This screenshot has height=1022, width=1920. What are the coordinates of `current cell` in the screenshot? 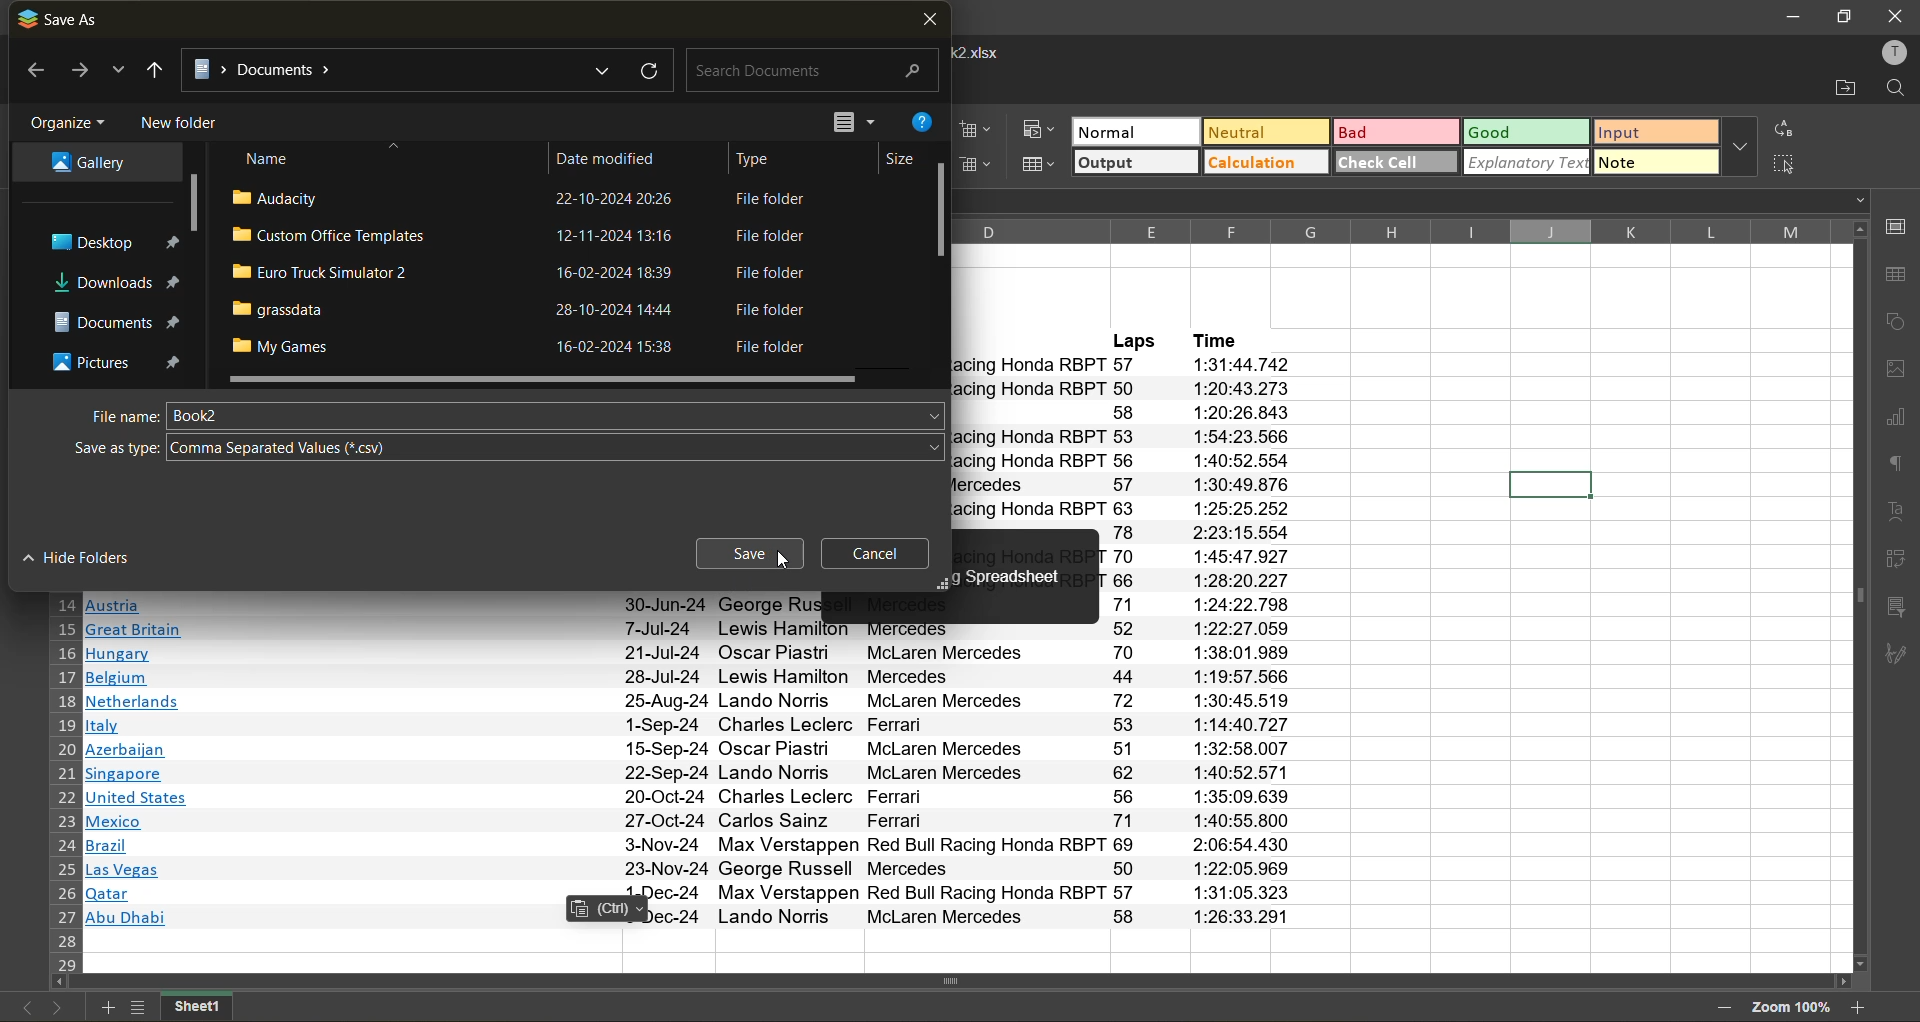 It's located at (1547, 483).